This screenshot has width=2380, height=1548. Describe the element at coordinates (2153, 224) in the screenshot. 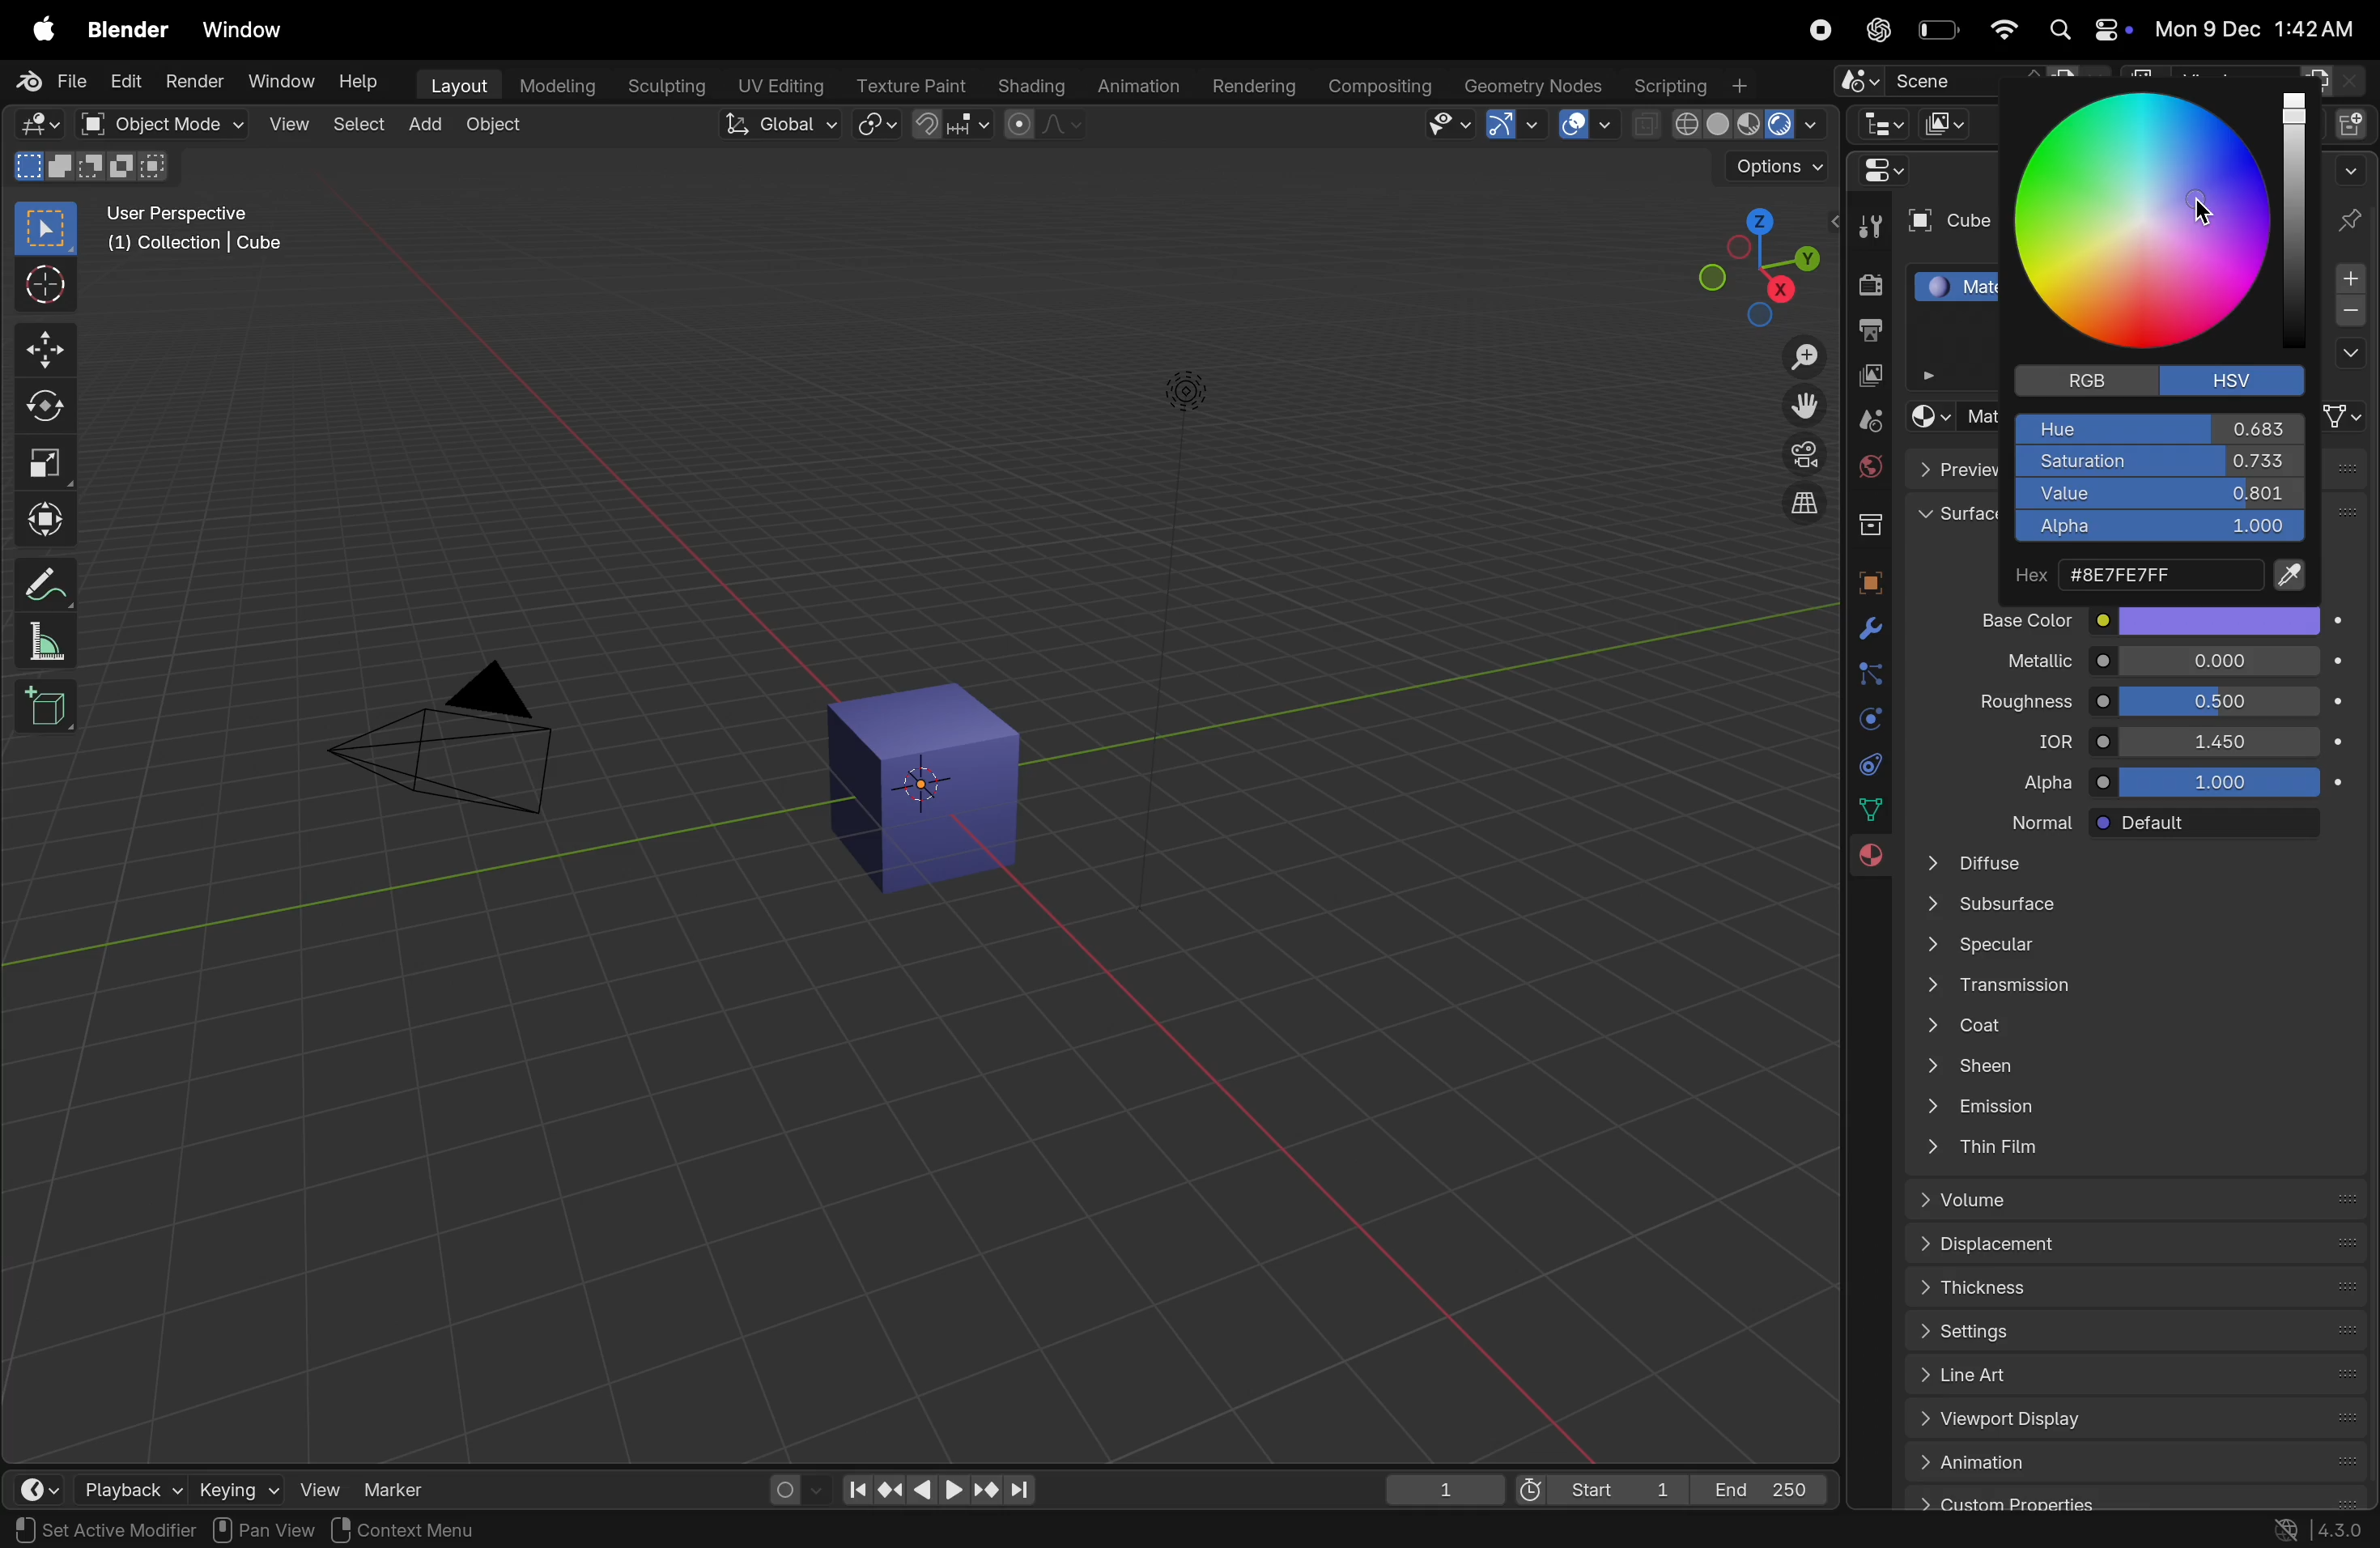

I see `color wheel` at that location.